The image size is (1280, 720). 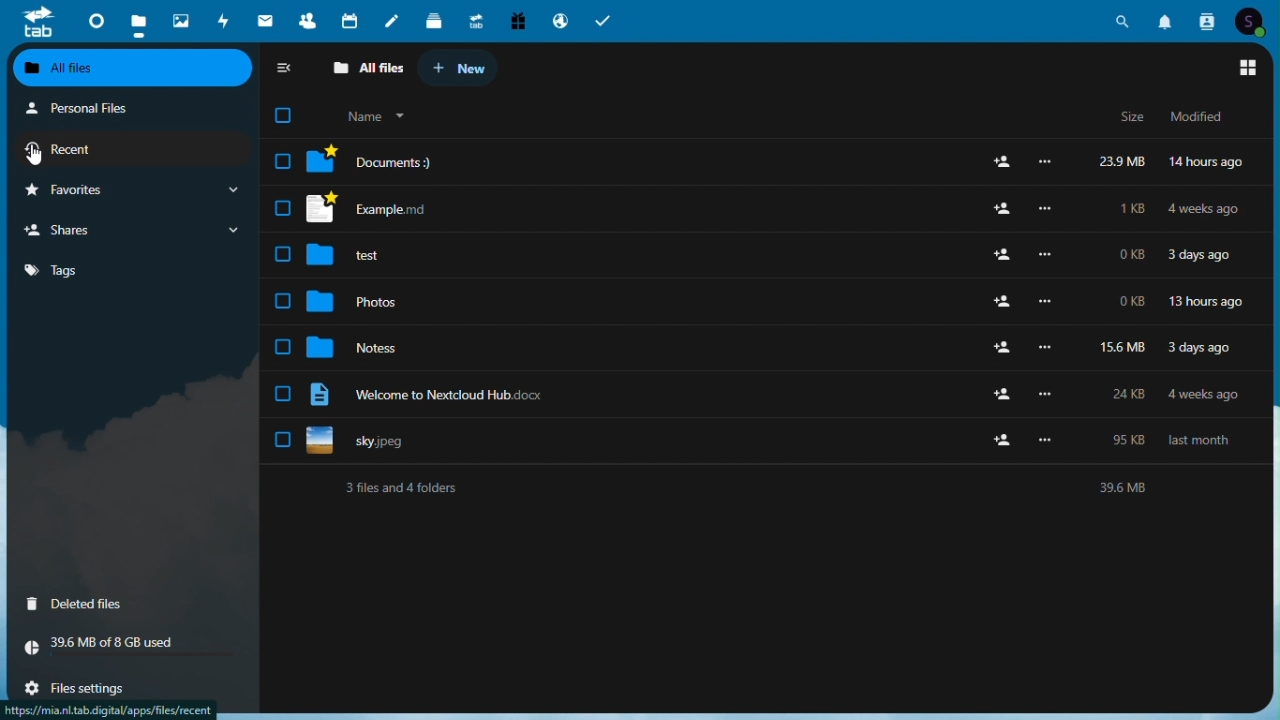 I want to click on add user, so click(x=1000, y=255).